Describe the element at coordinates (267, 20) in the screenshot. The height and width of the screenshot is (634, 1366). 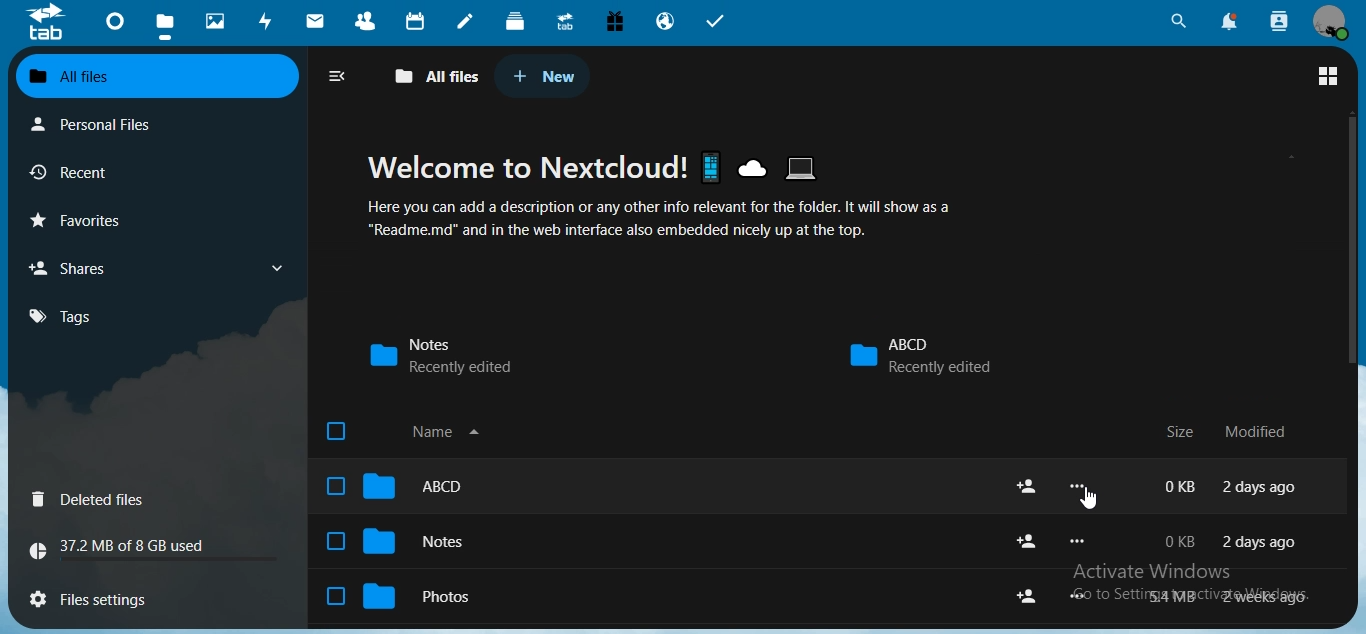
I see `activity` at that location.